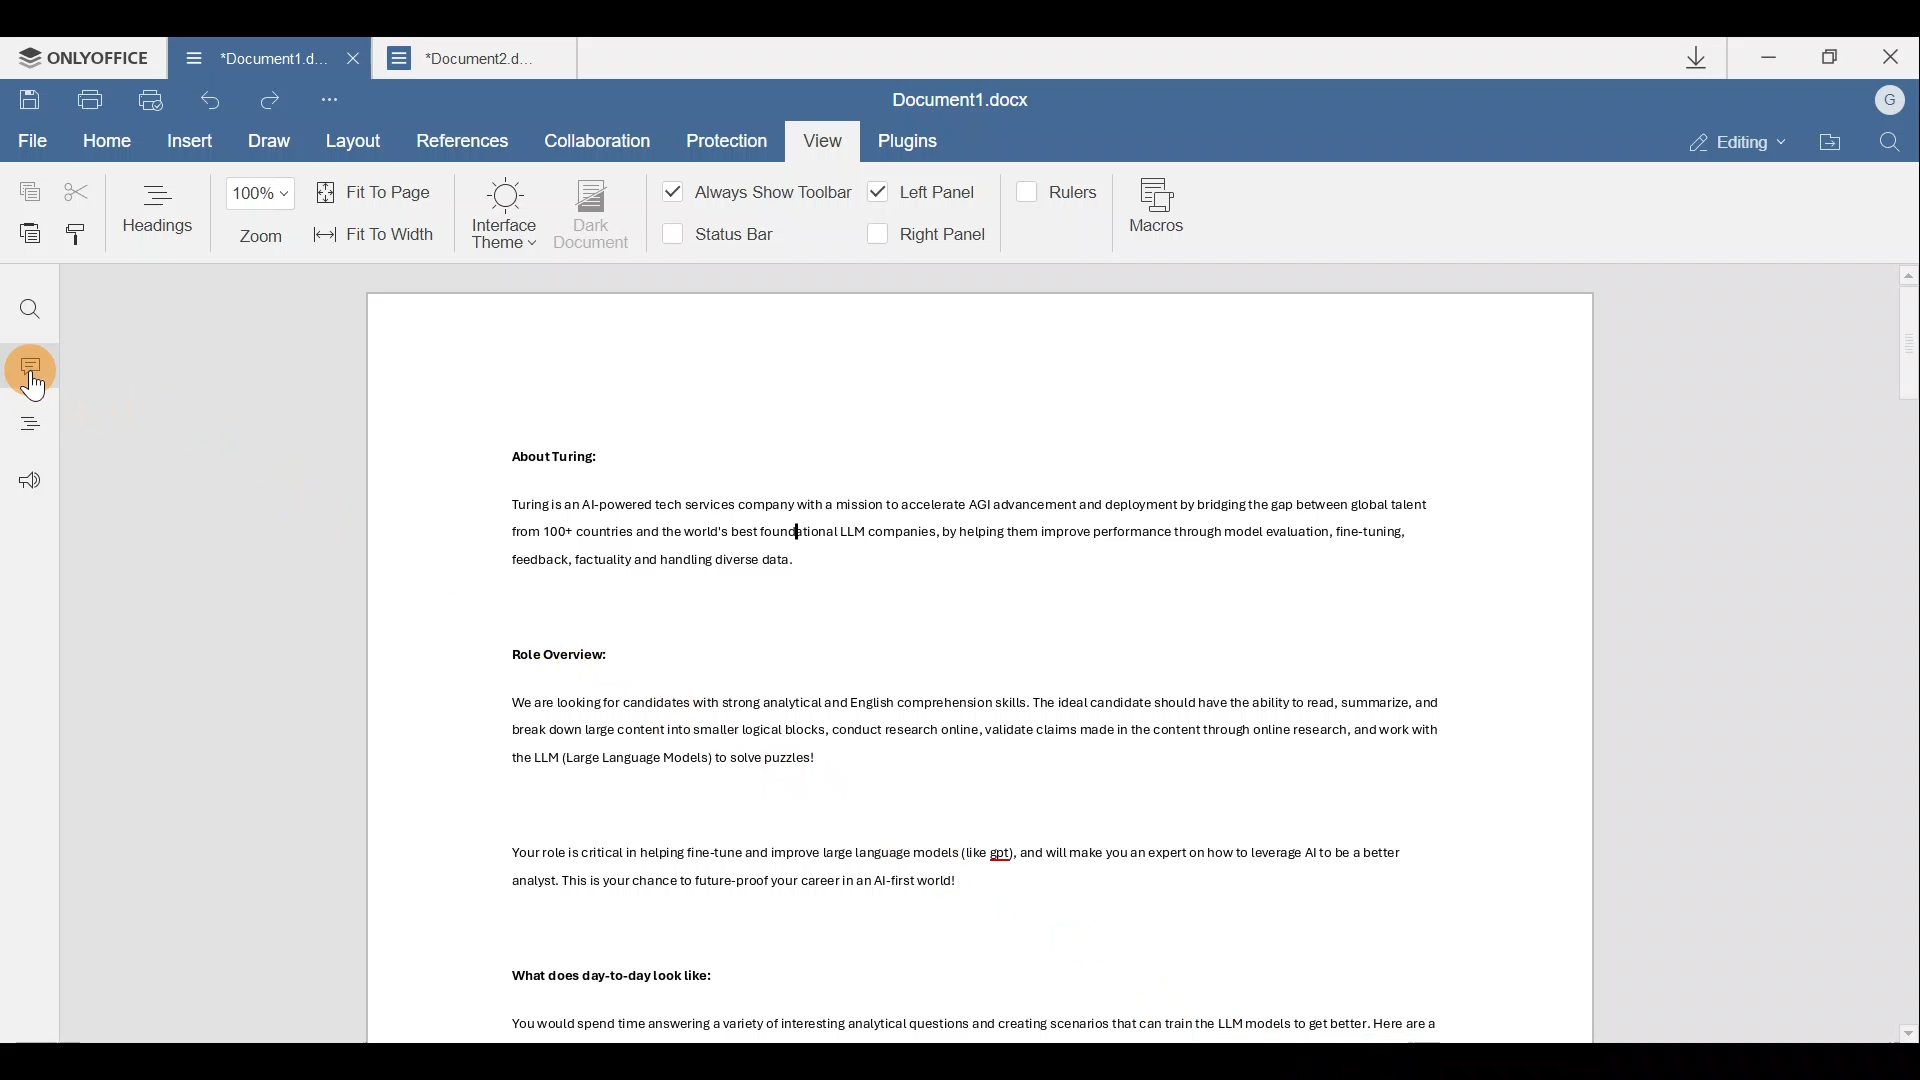  What do you see at coordinates (593, 215) in the screenshot?
I see `Dark document` at bounding box center [593, 215].